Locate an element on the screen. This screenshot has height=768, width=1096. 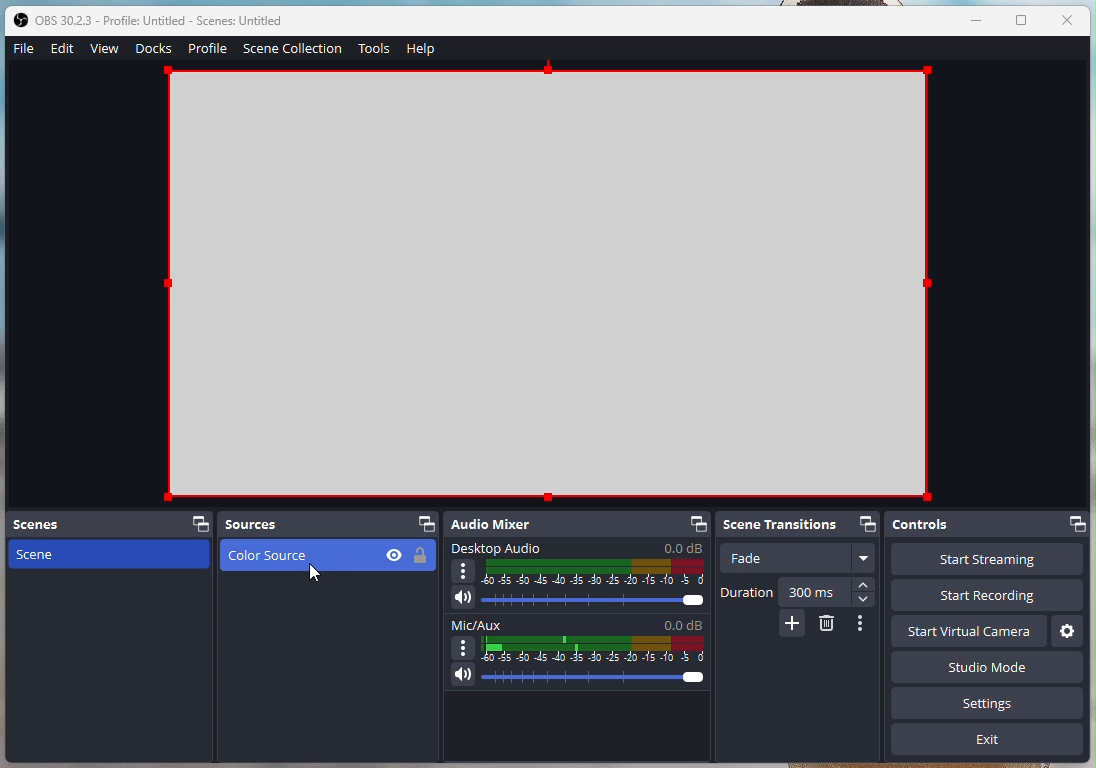
Docs is located at coordinates (153, 48).